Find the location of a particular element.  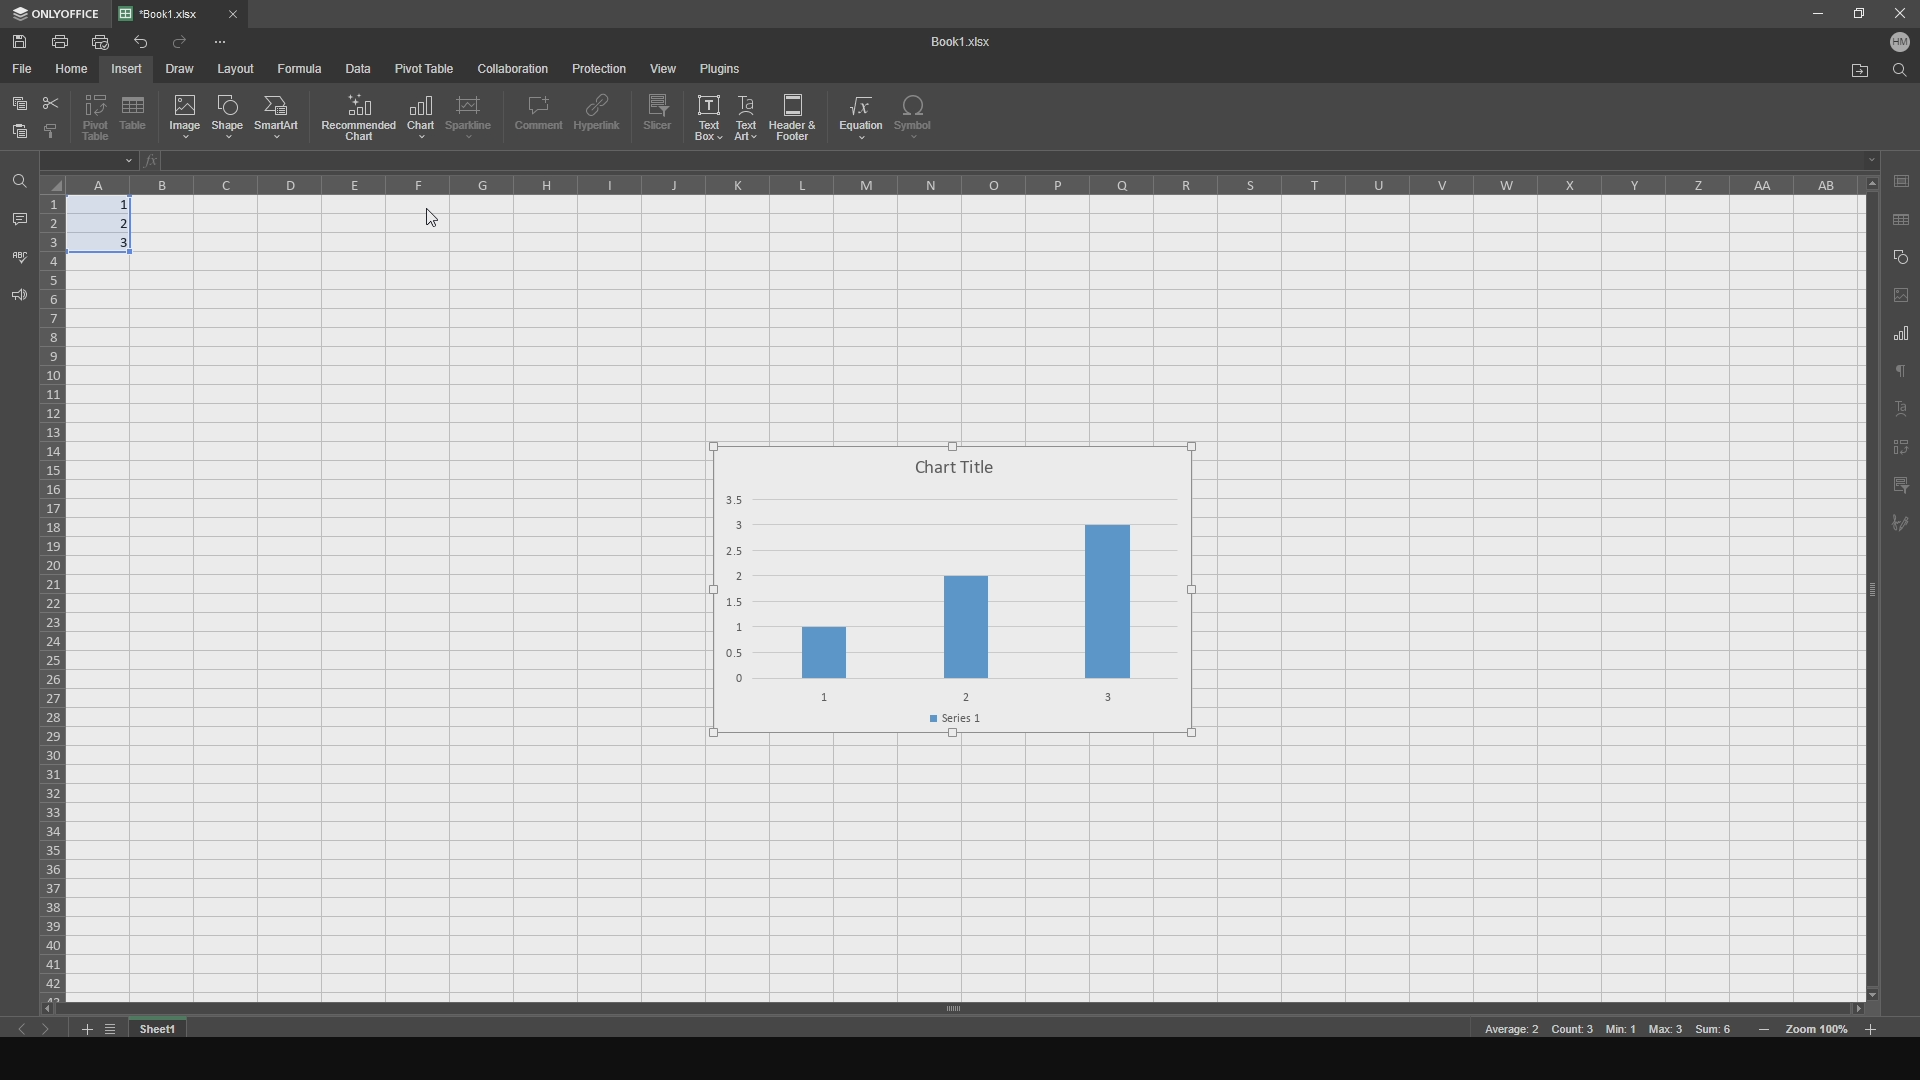

chart is located at coordinates (972, 582).